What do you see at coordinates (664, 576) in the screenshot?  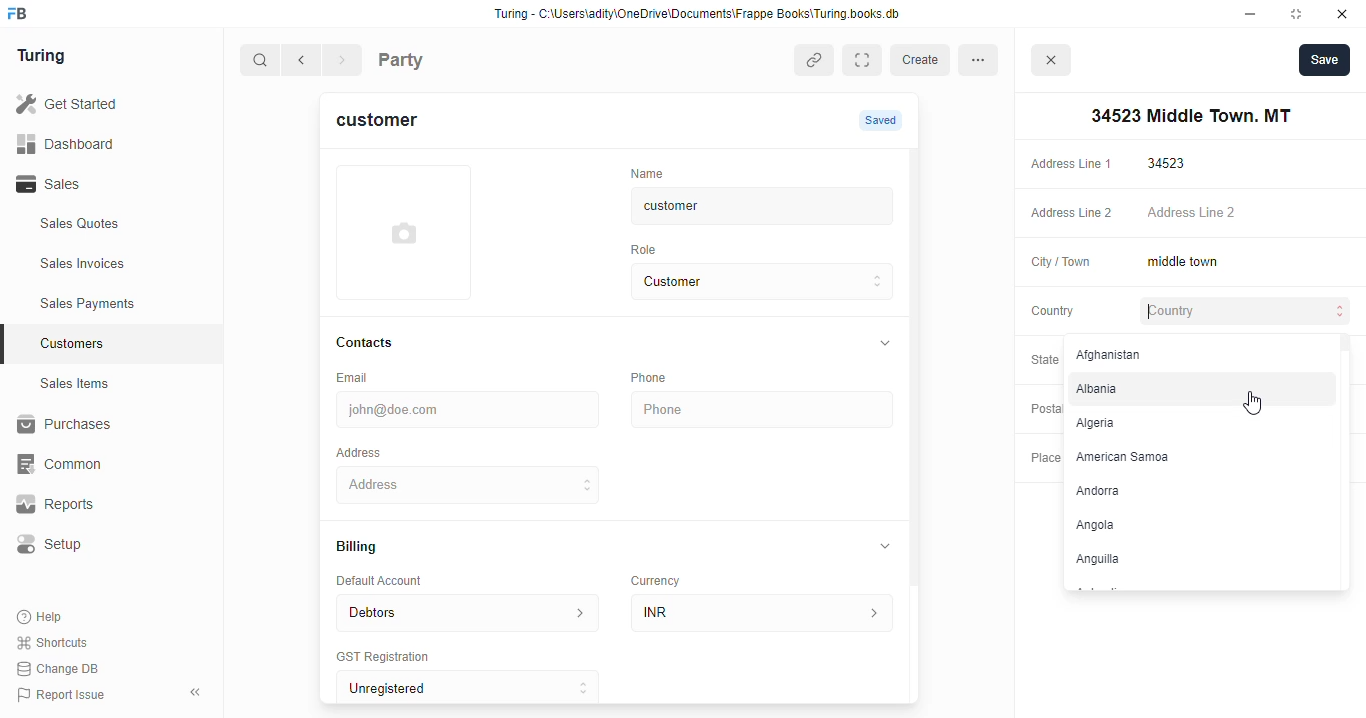 I see `Currency` at bounding box center [664, 576].